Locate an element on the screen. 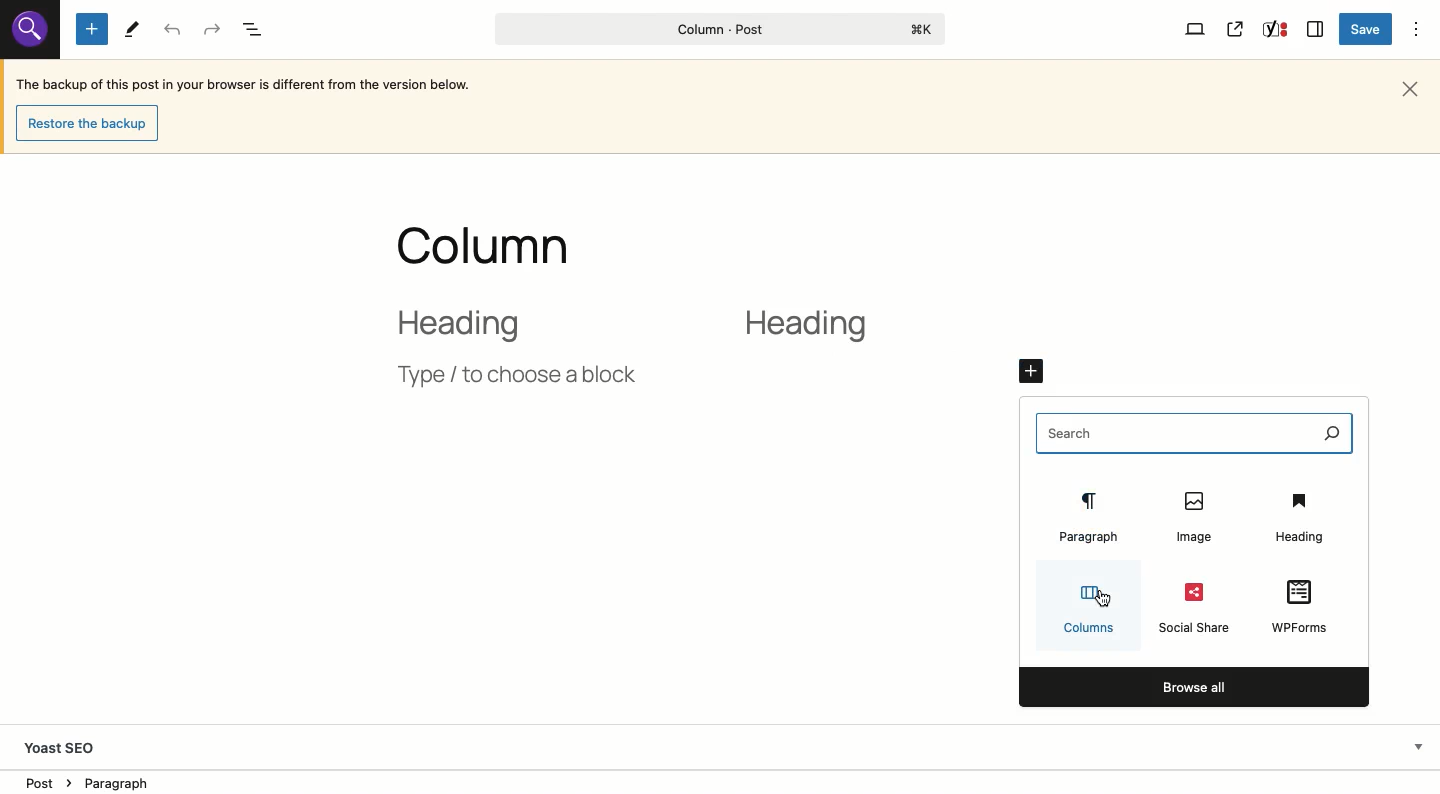 The image size is (1440, 794). View is located at coordinates (1196, 28).